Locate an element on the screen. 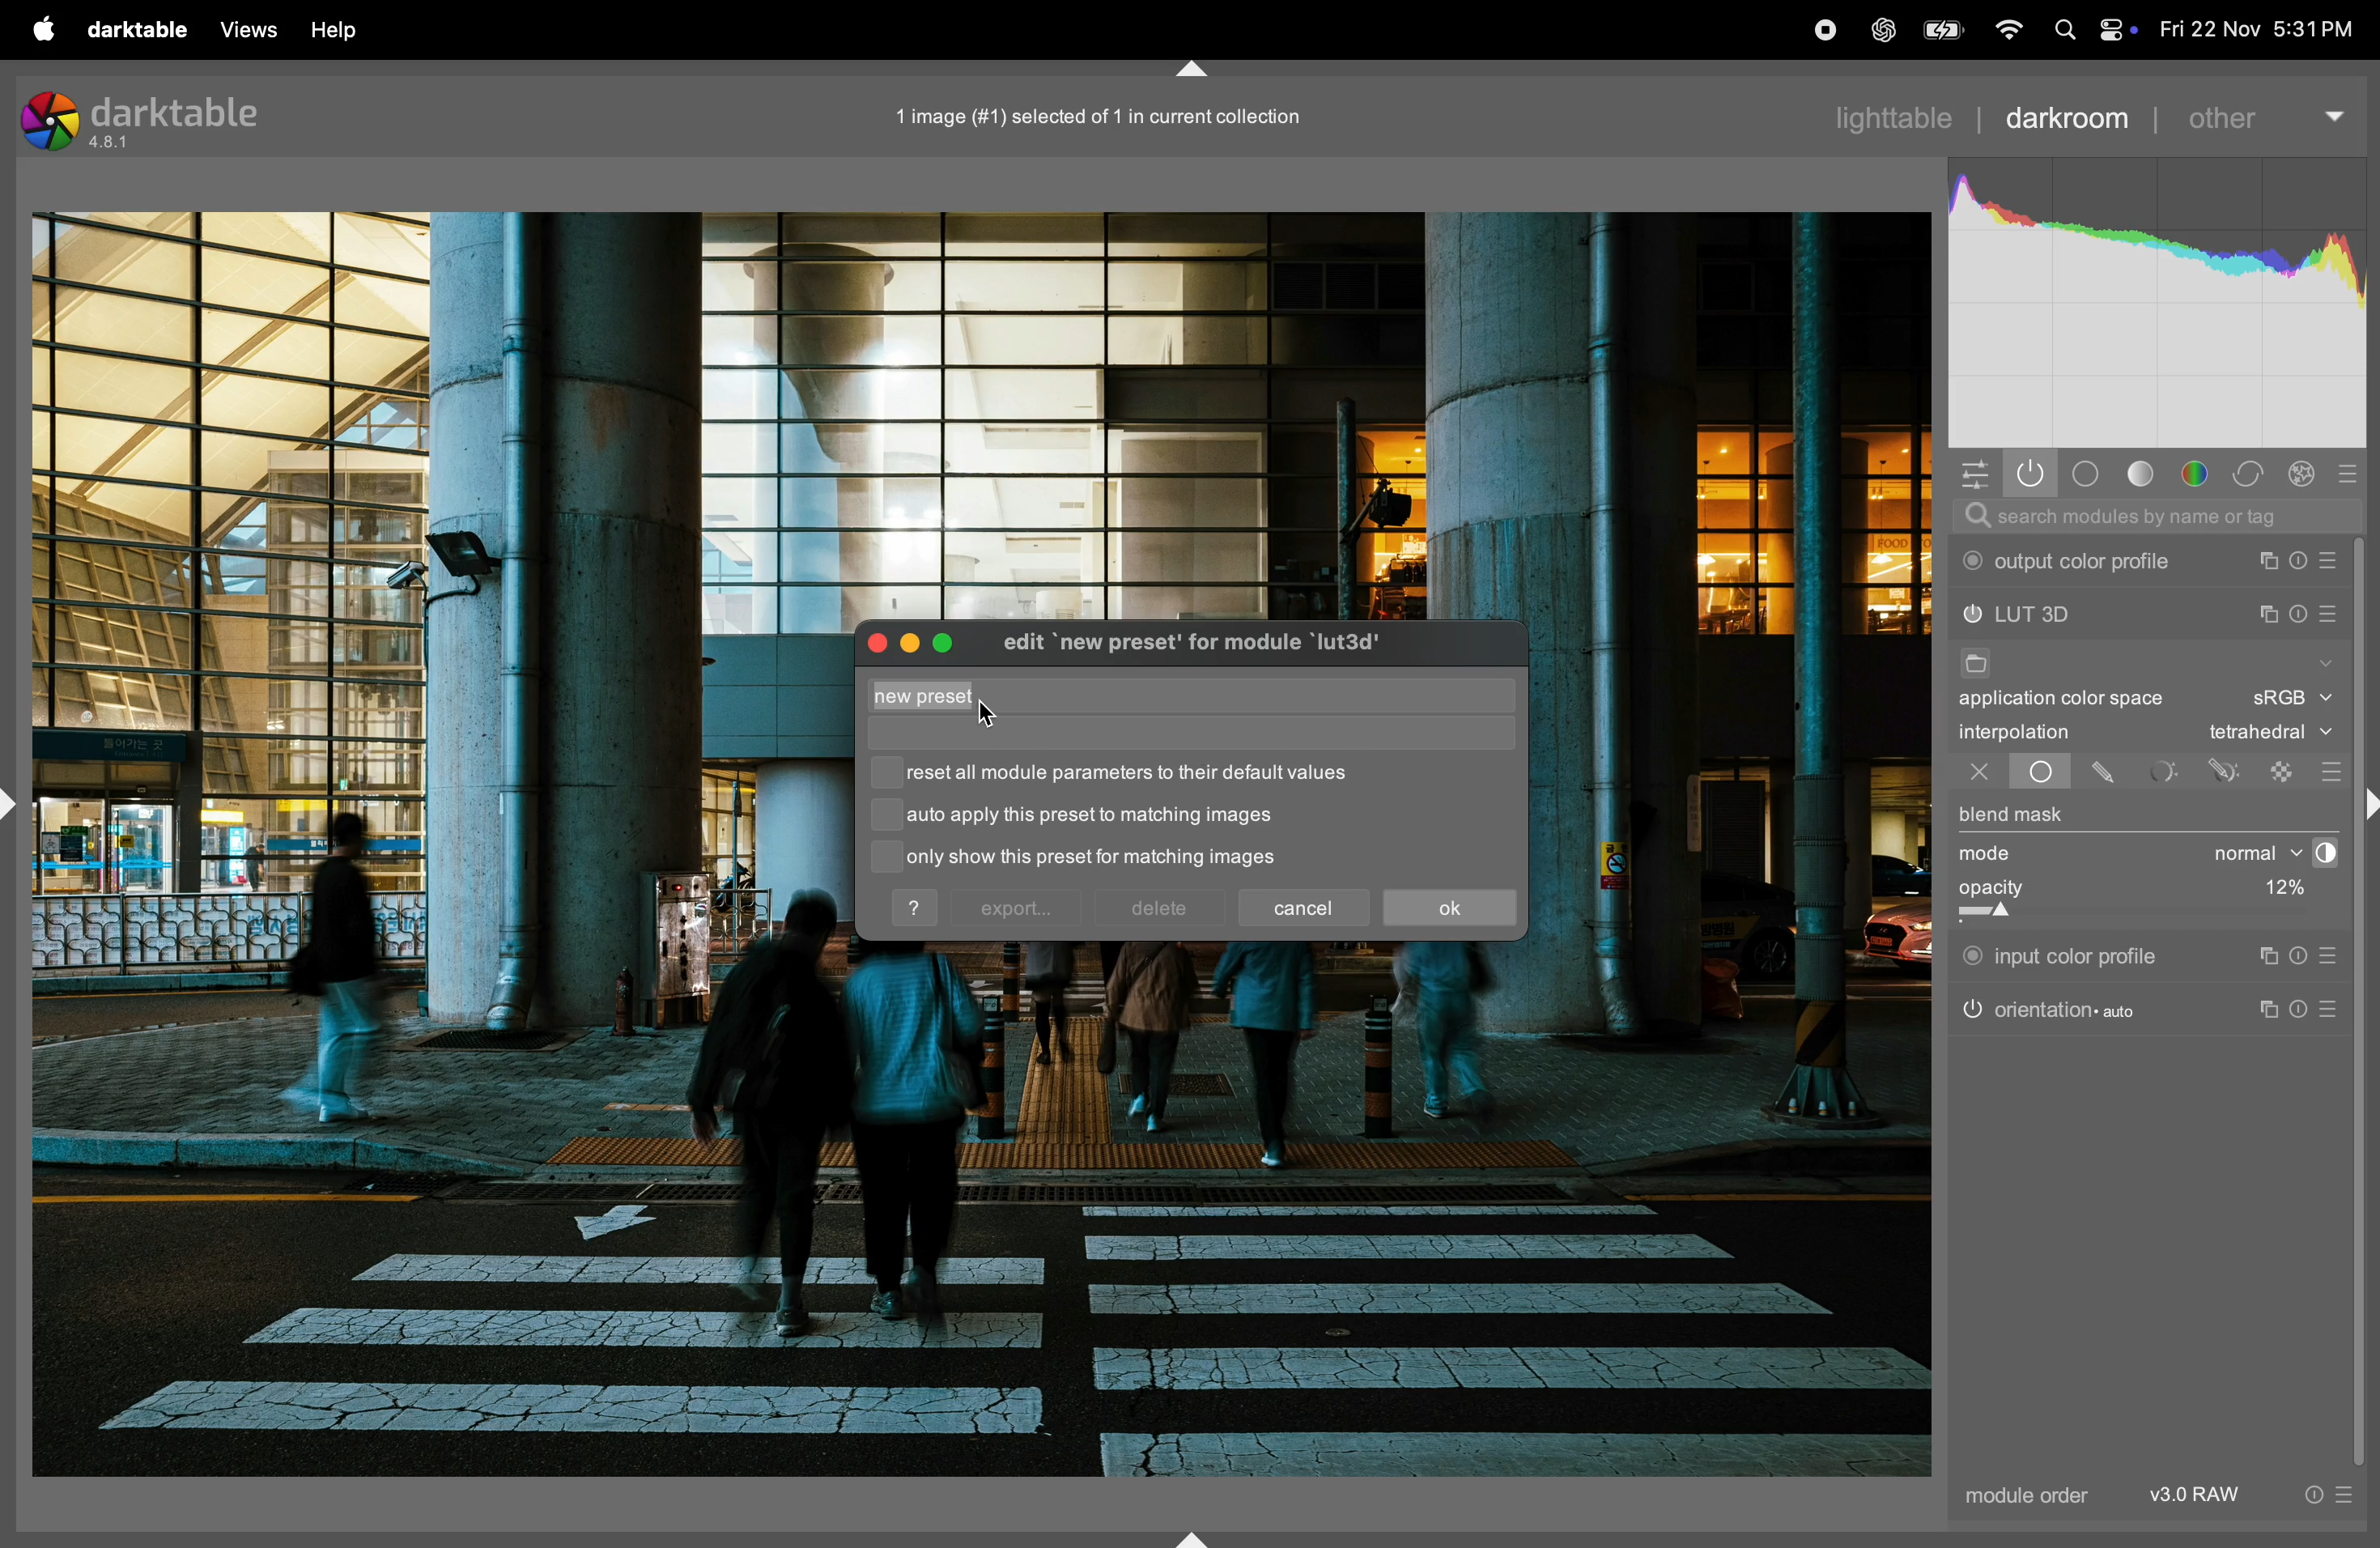  record is located at coordinates (1818, 31).